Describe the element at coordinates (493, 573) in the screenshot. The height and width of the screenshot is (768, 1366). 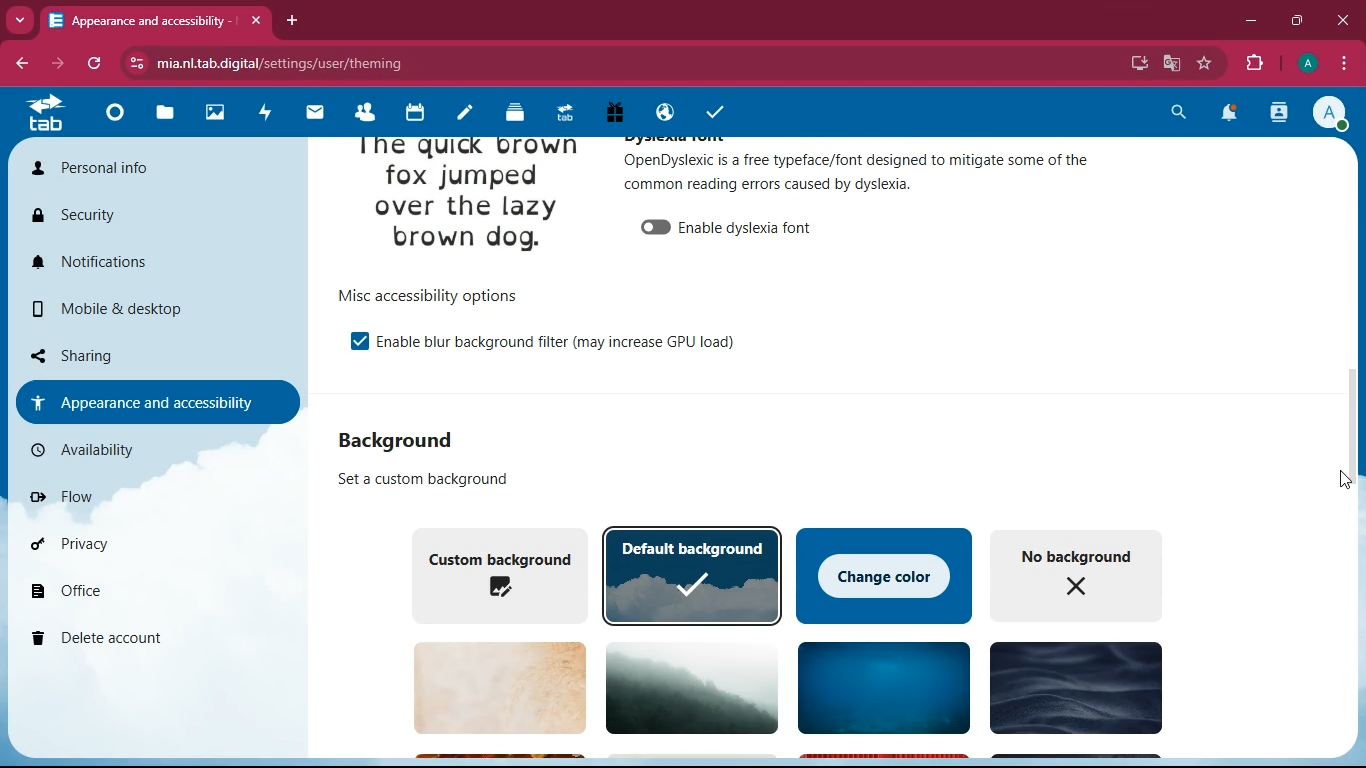
I see `custom background` at that location.